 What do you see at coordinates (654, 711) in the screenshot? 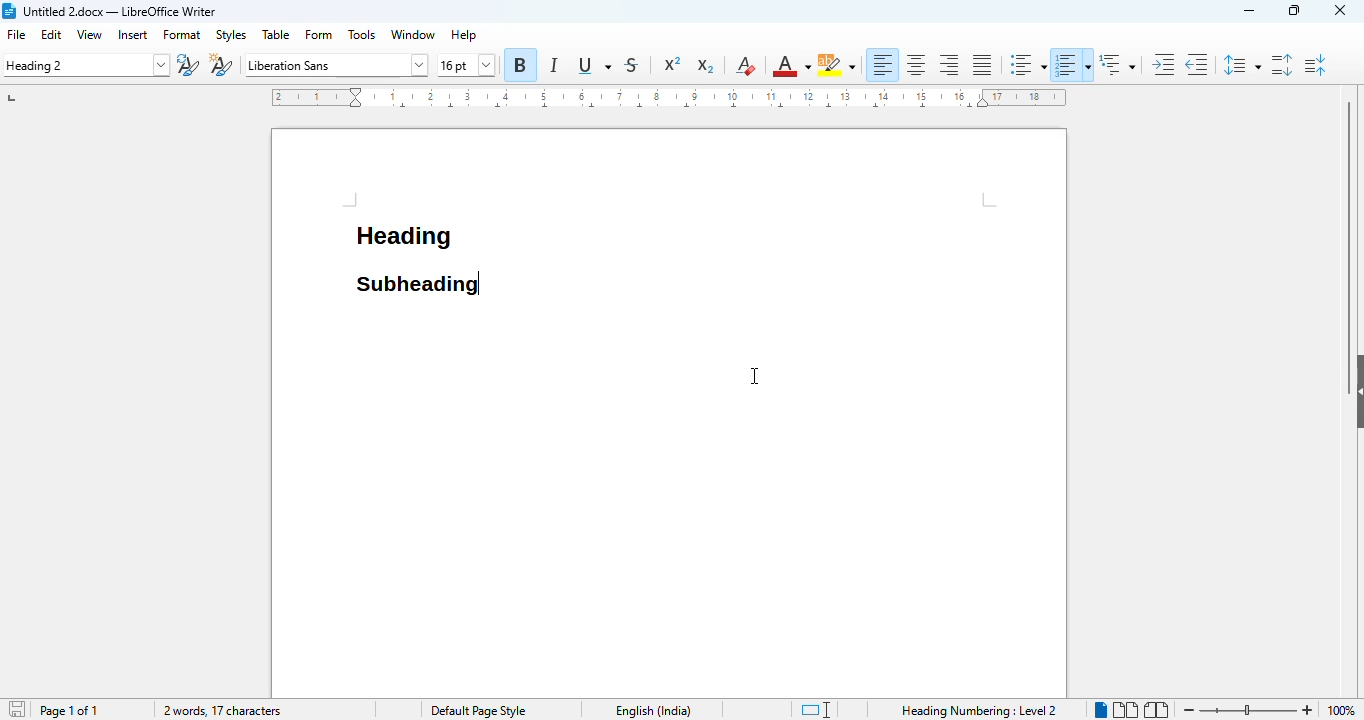
I see `text language` at bounding box center [654, 711].